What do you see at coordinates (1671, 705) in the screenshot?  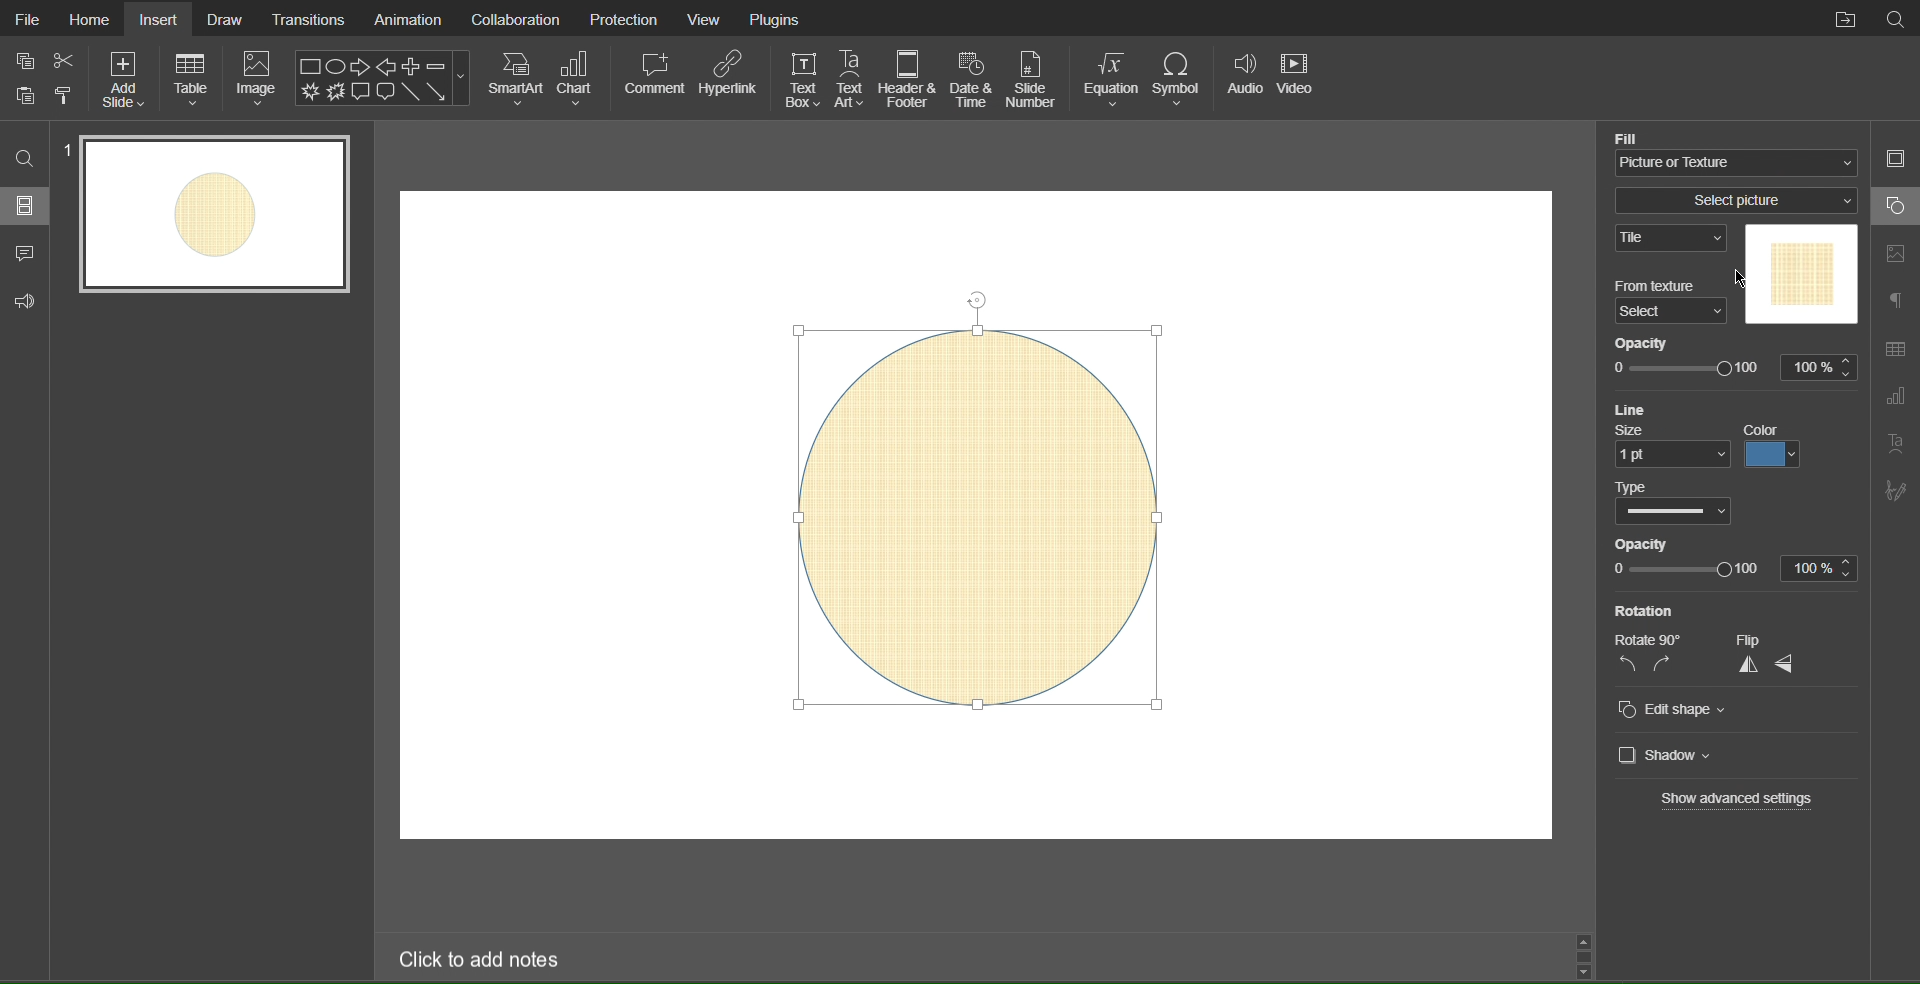 I see `Edit Shape` at bounding box center [1671, 705].